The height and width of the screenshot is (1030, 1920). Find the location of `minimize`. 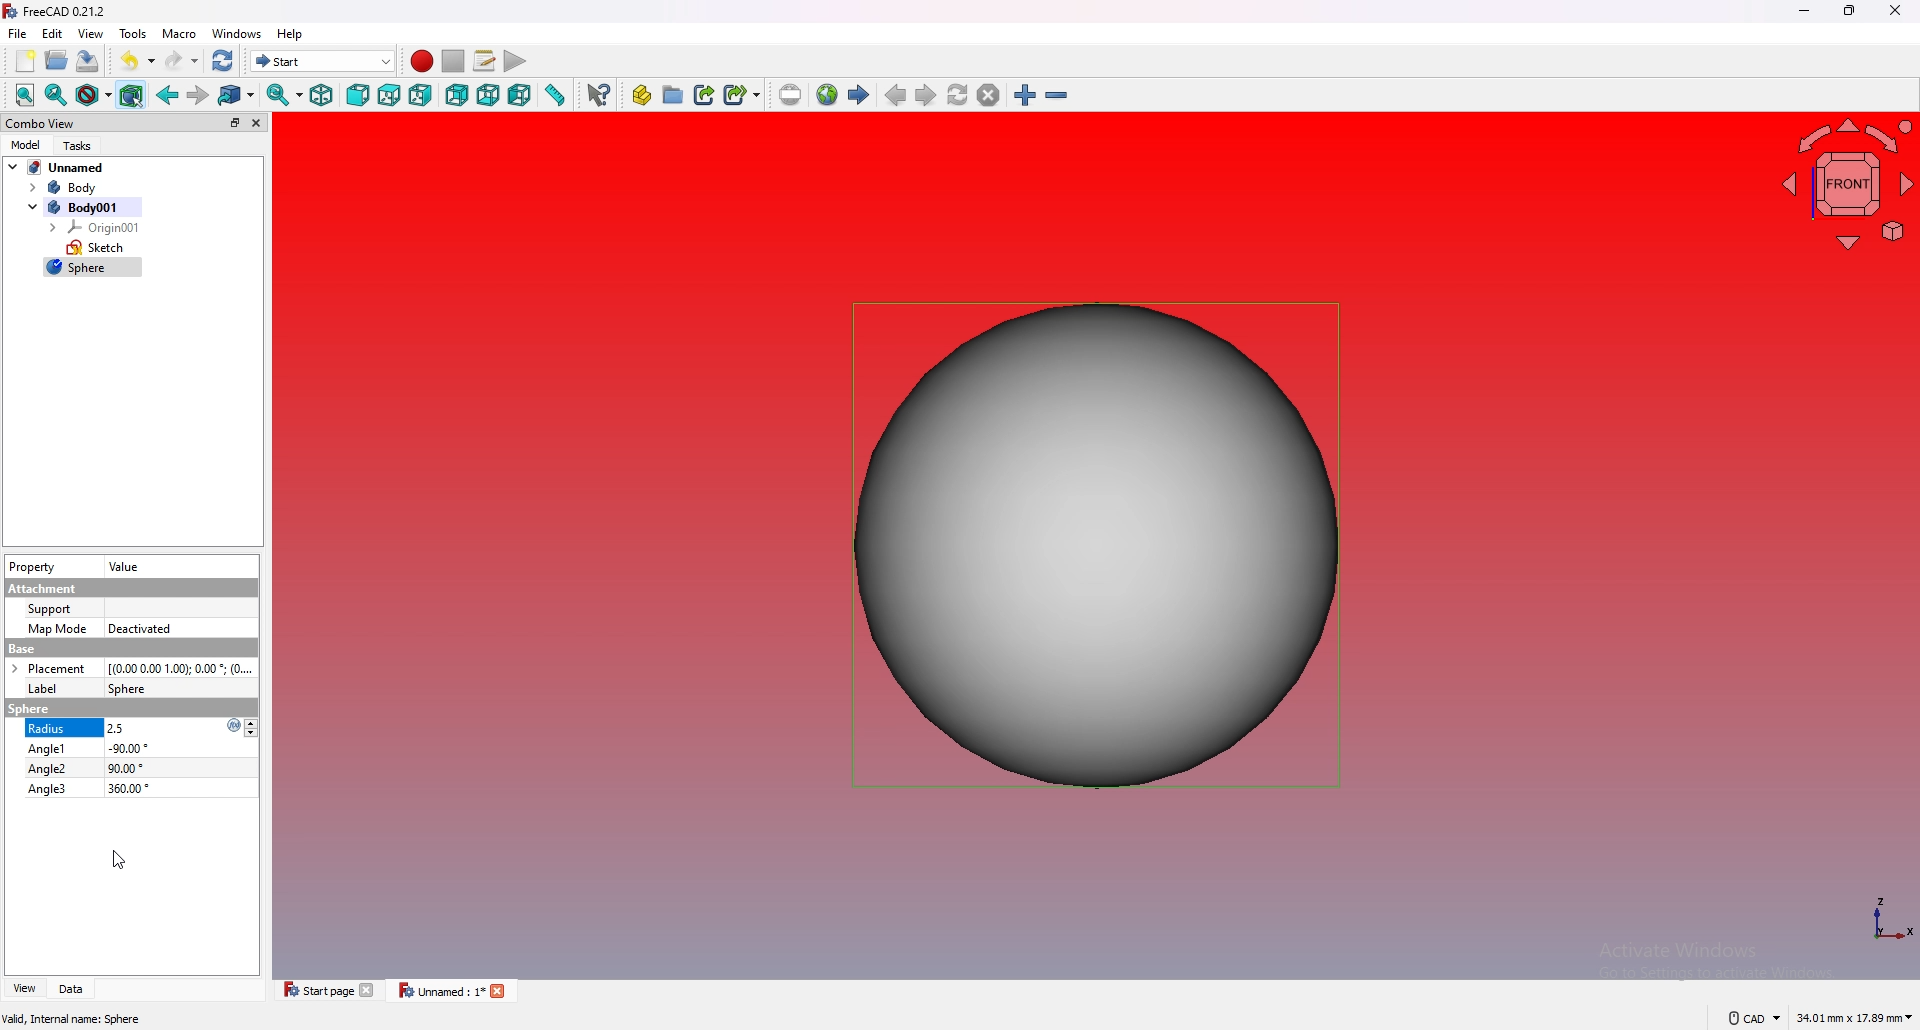

minimize is located at coordinates (1805, 12).